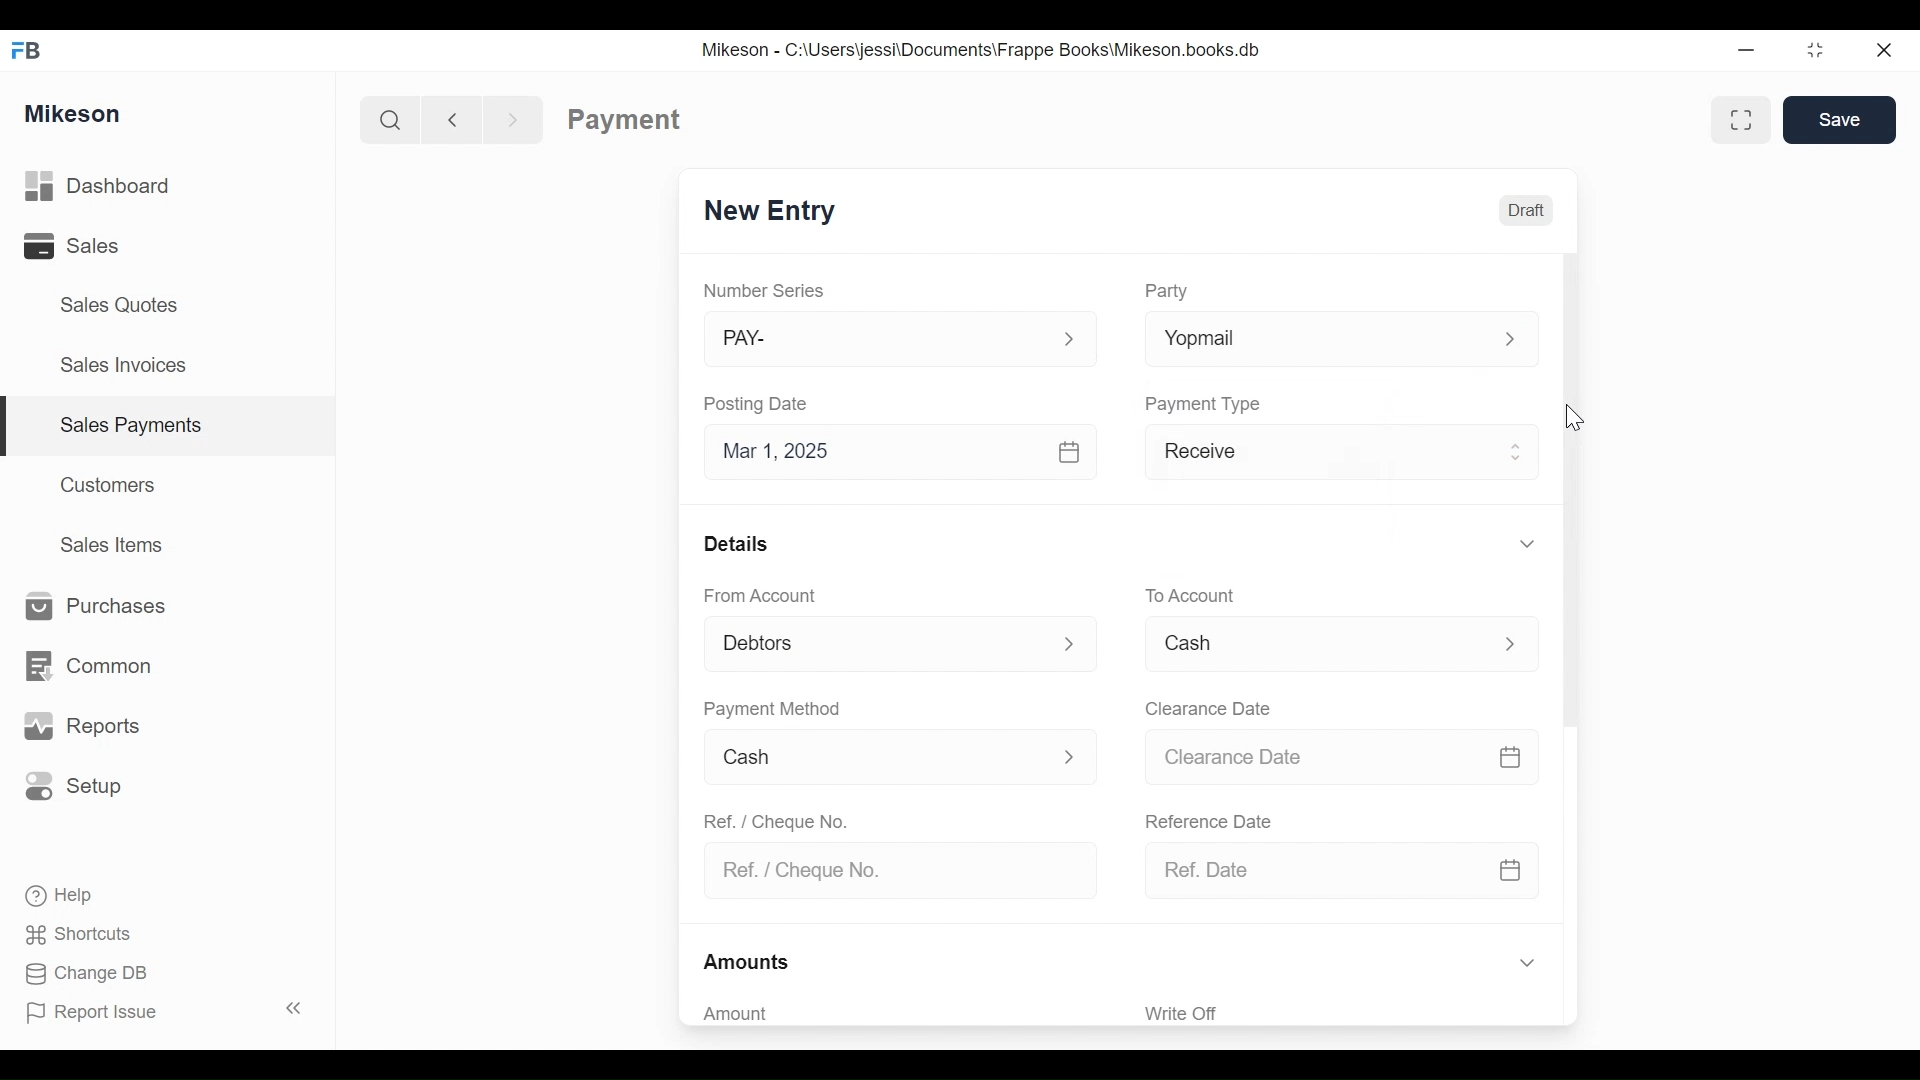 The image size is (1920, 1080). What do you see at coordinates (903, 645) in the screenshot?
I see `From Account` at bounding box center [903, 645].